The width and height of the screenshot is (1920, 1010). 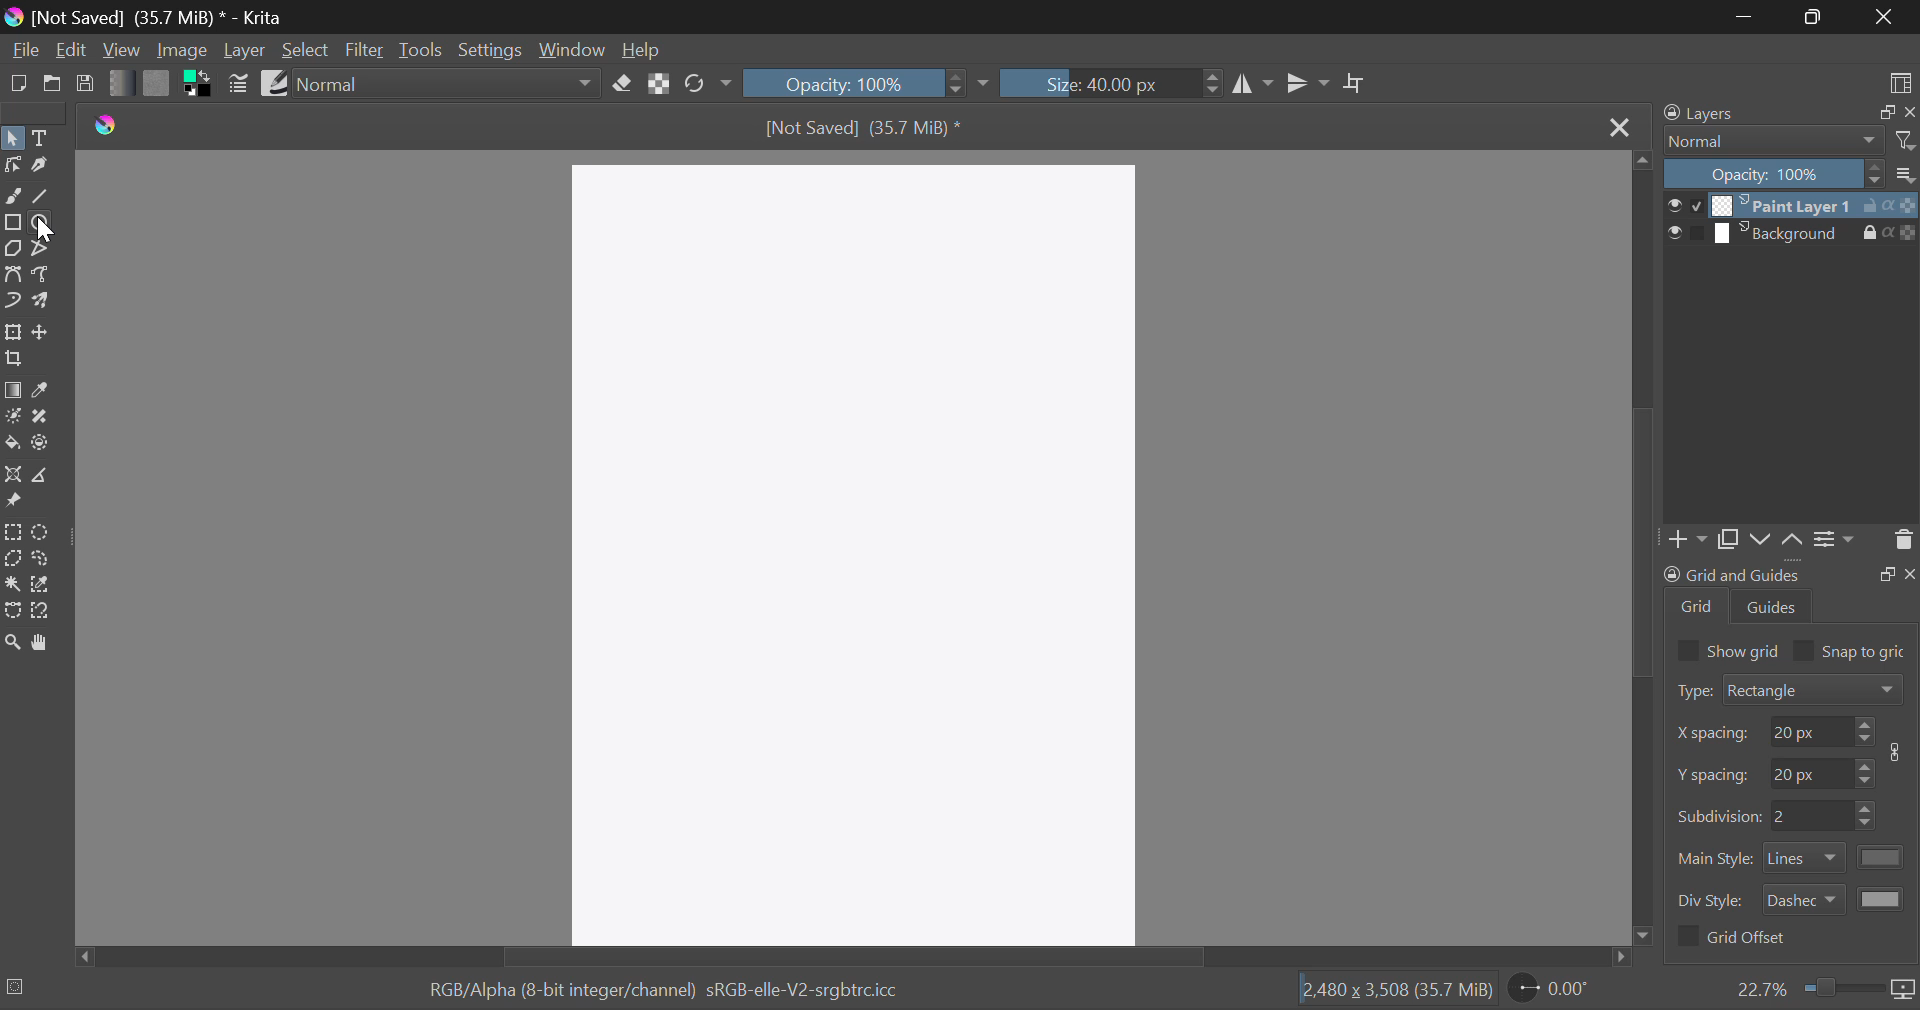 What do you see at coordinates (1790, 596) in the screenshot?
I see `Grid and Guides Docker Tab` at bounding box center [1790, 596].